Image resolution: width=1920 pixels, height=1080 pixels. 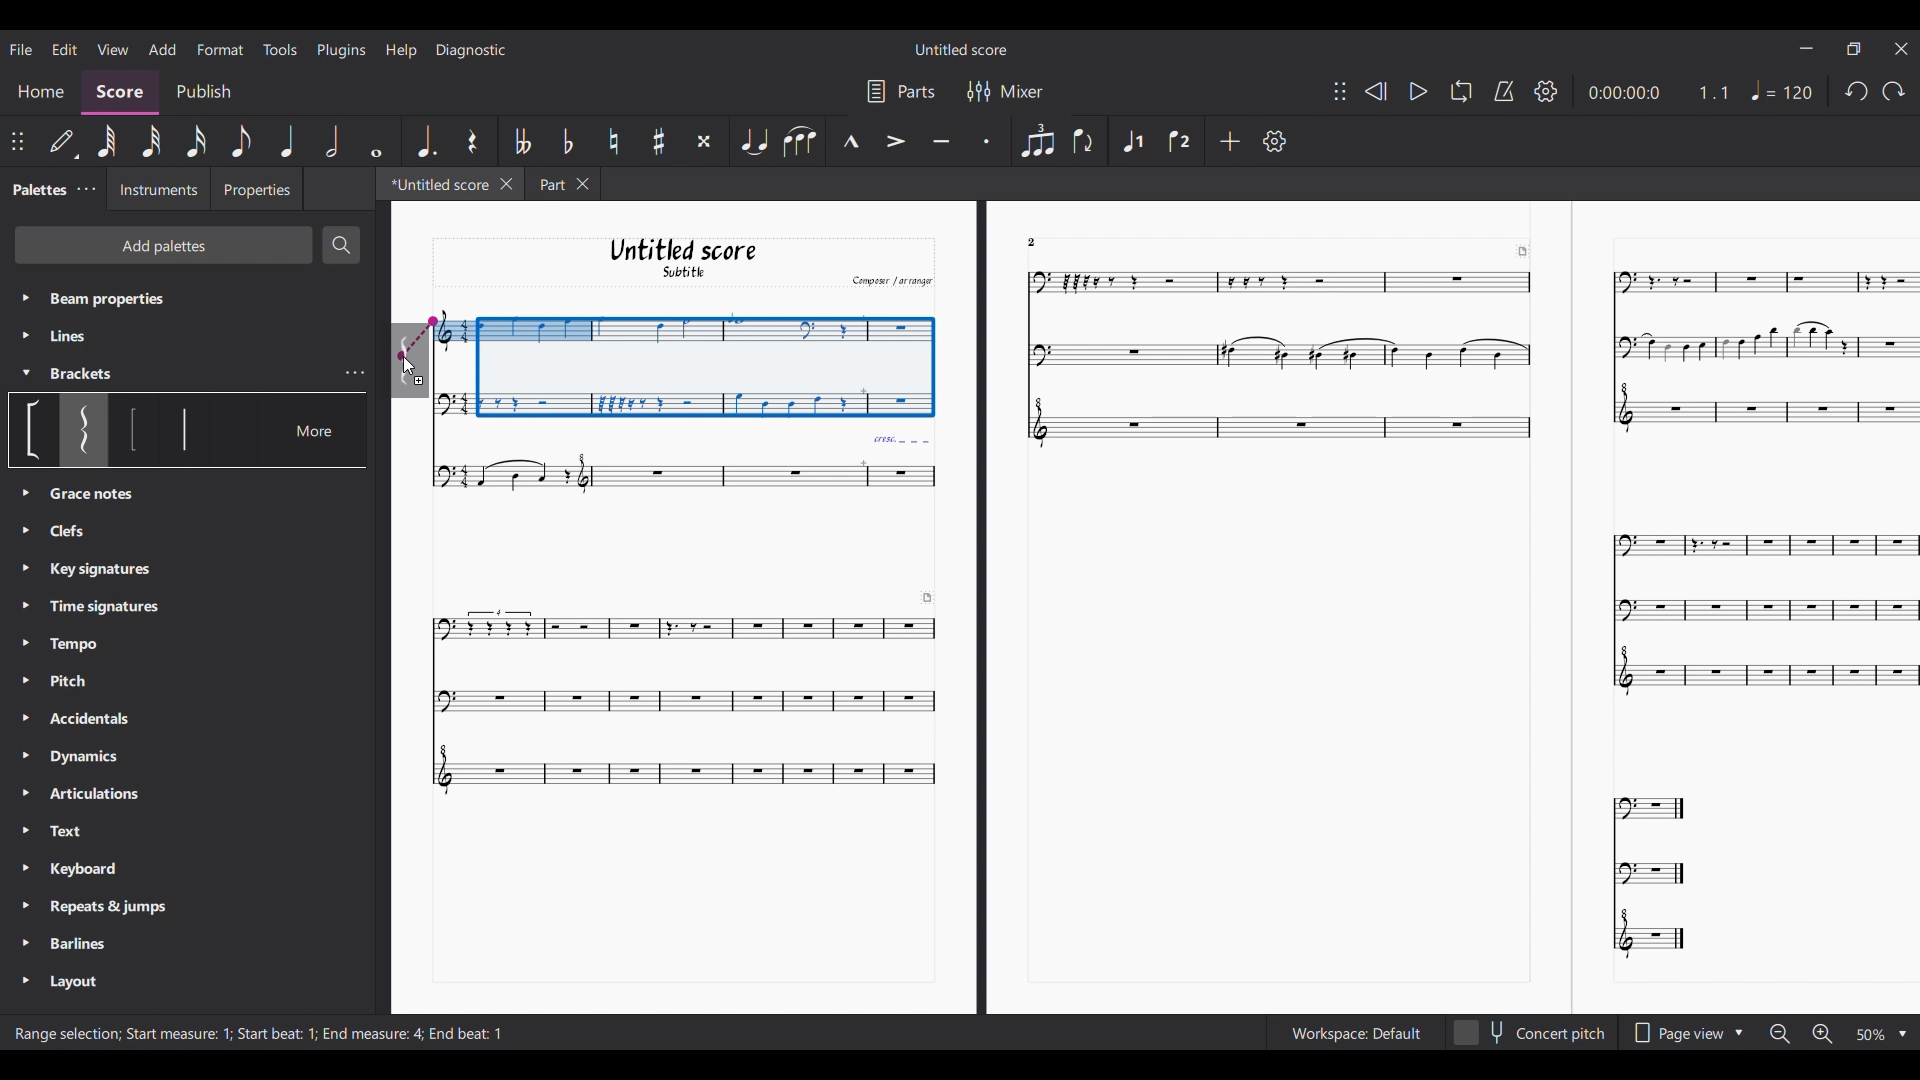 What do you see at coordinates (87, 721) in the screenshot?
I see `Accidentals` at bounding box center [87, 721].